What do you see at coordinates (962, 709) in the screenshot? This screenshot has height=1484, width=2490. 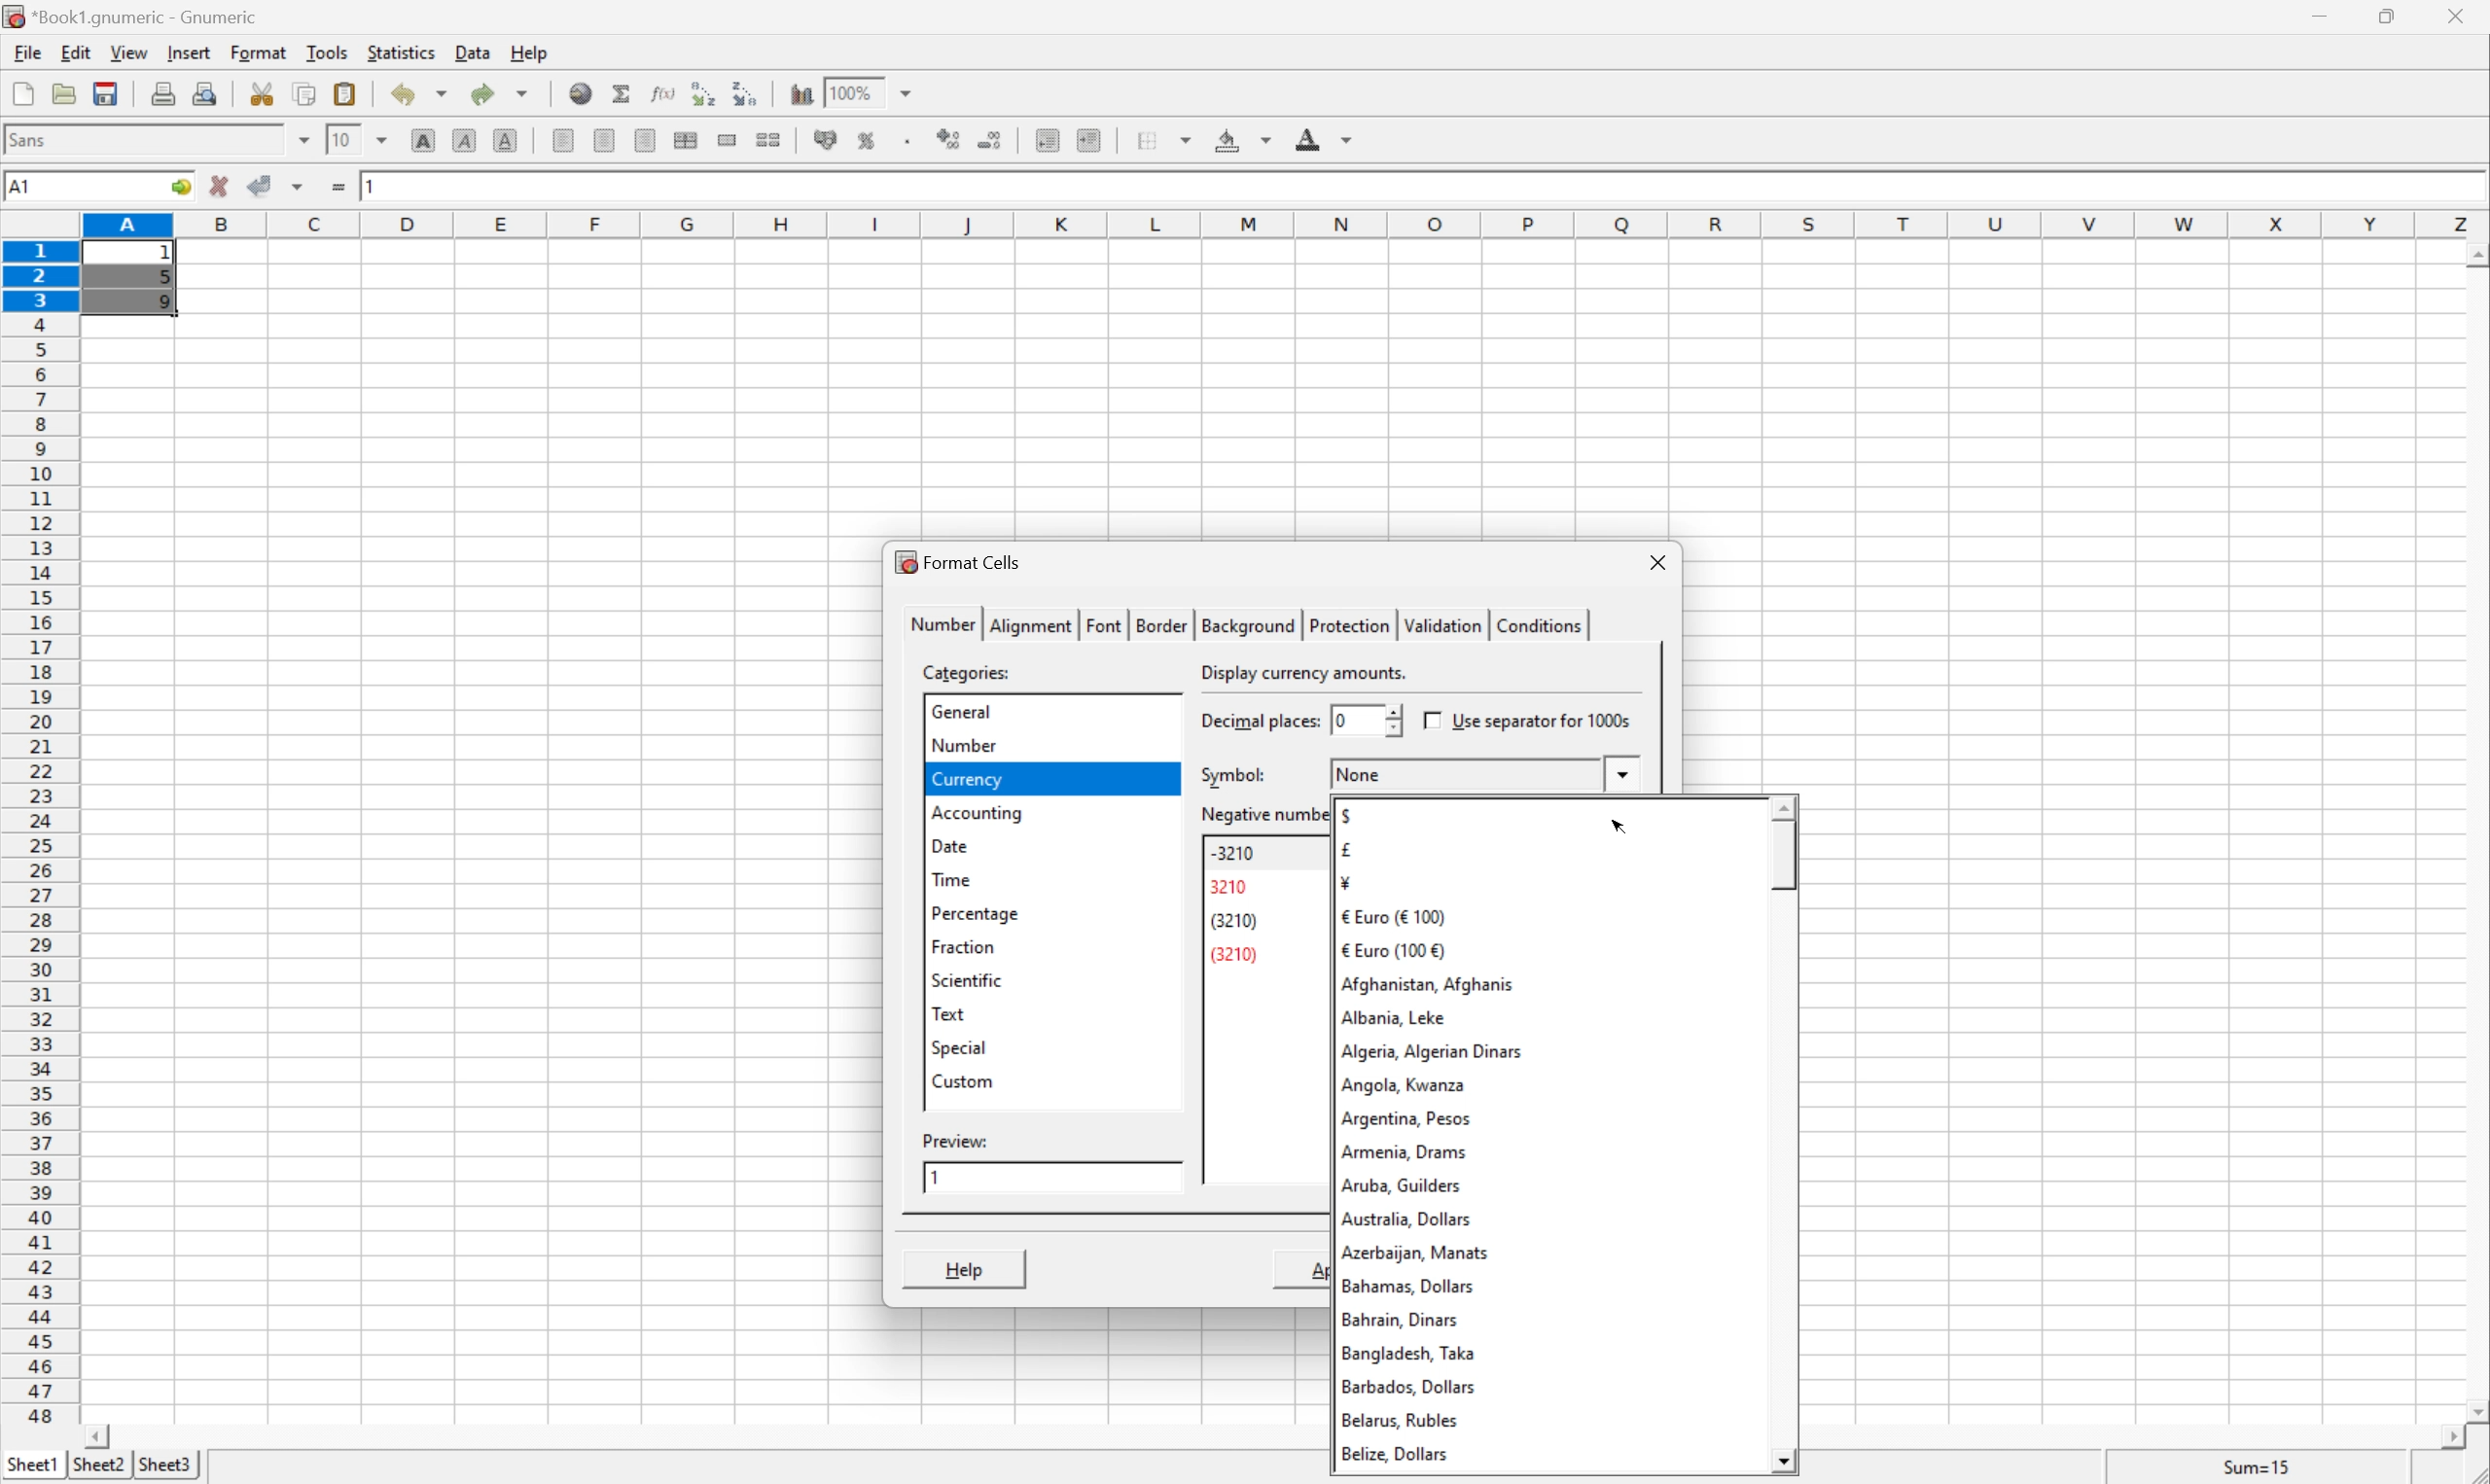 I see `general` at bounding box center [962, 709].